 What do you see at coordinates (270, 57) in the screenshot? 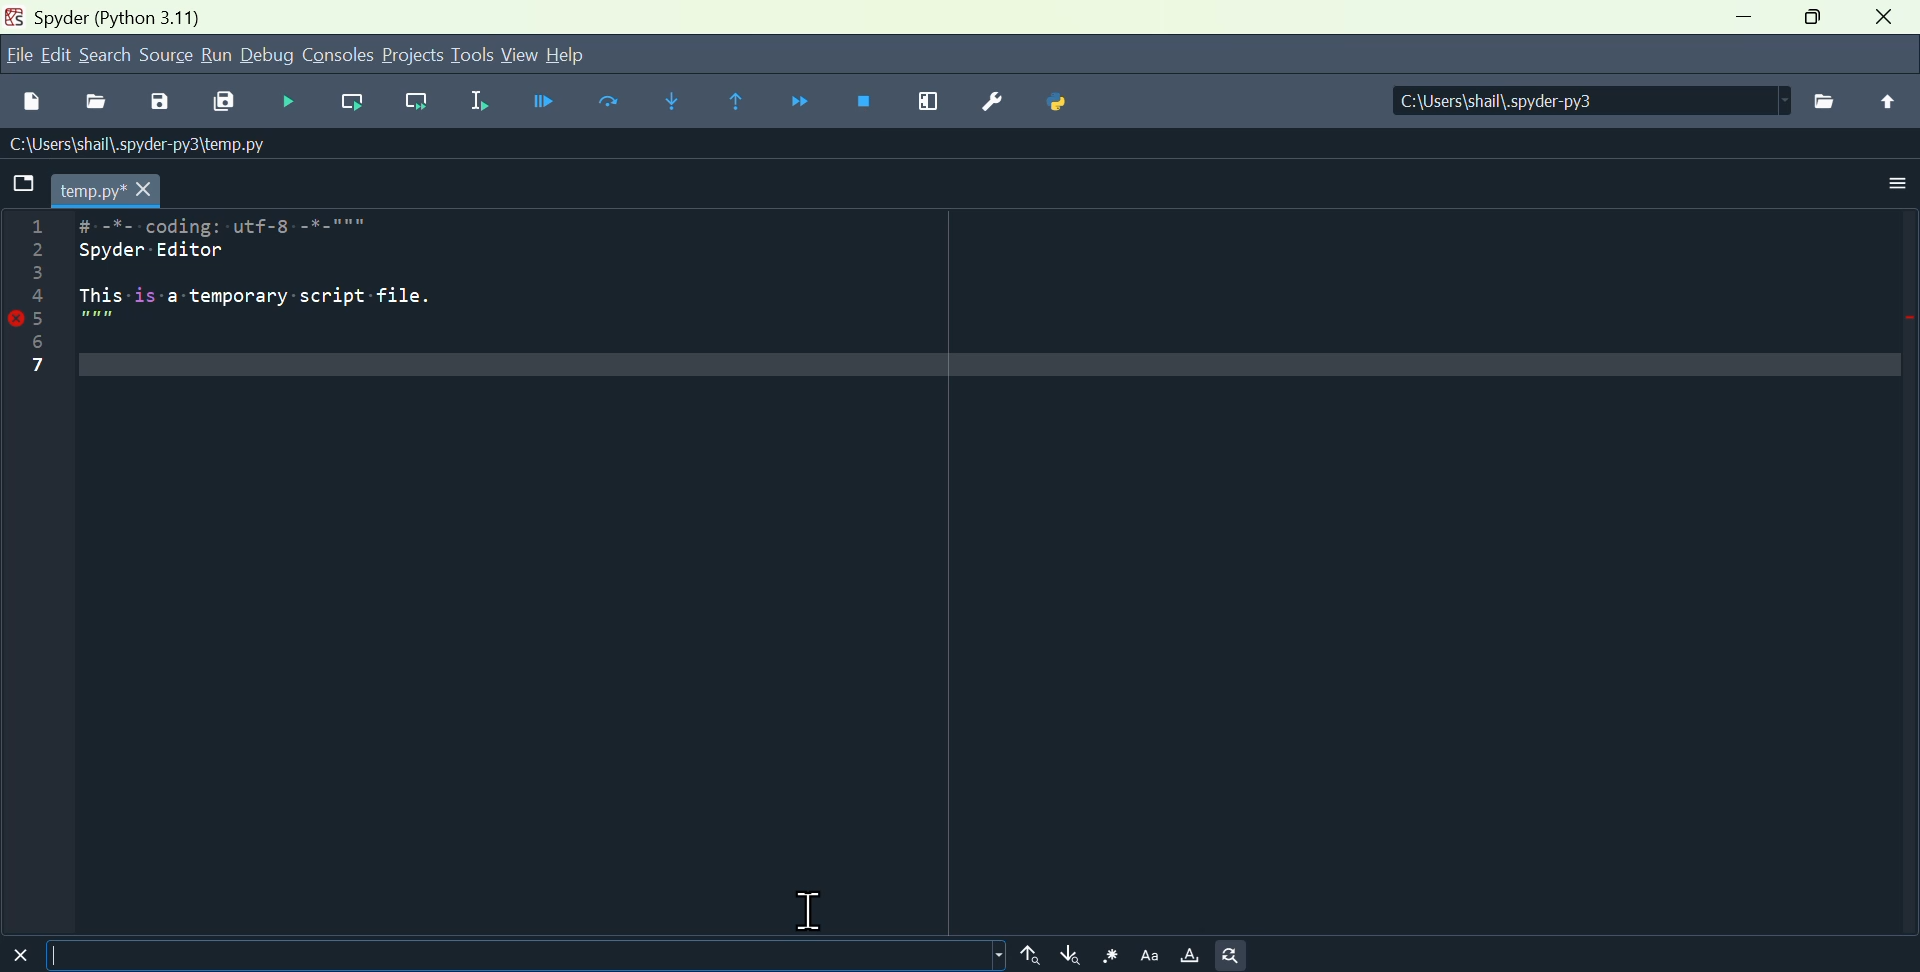
I see `Debug` at bounding box center [270, 57].